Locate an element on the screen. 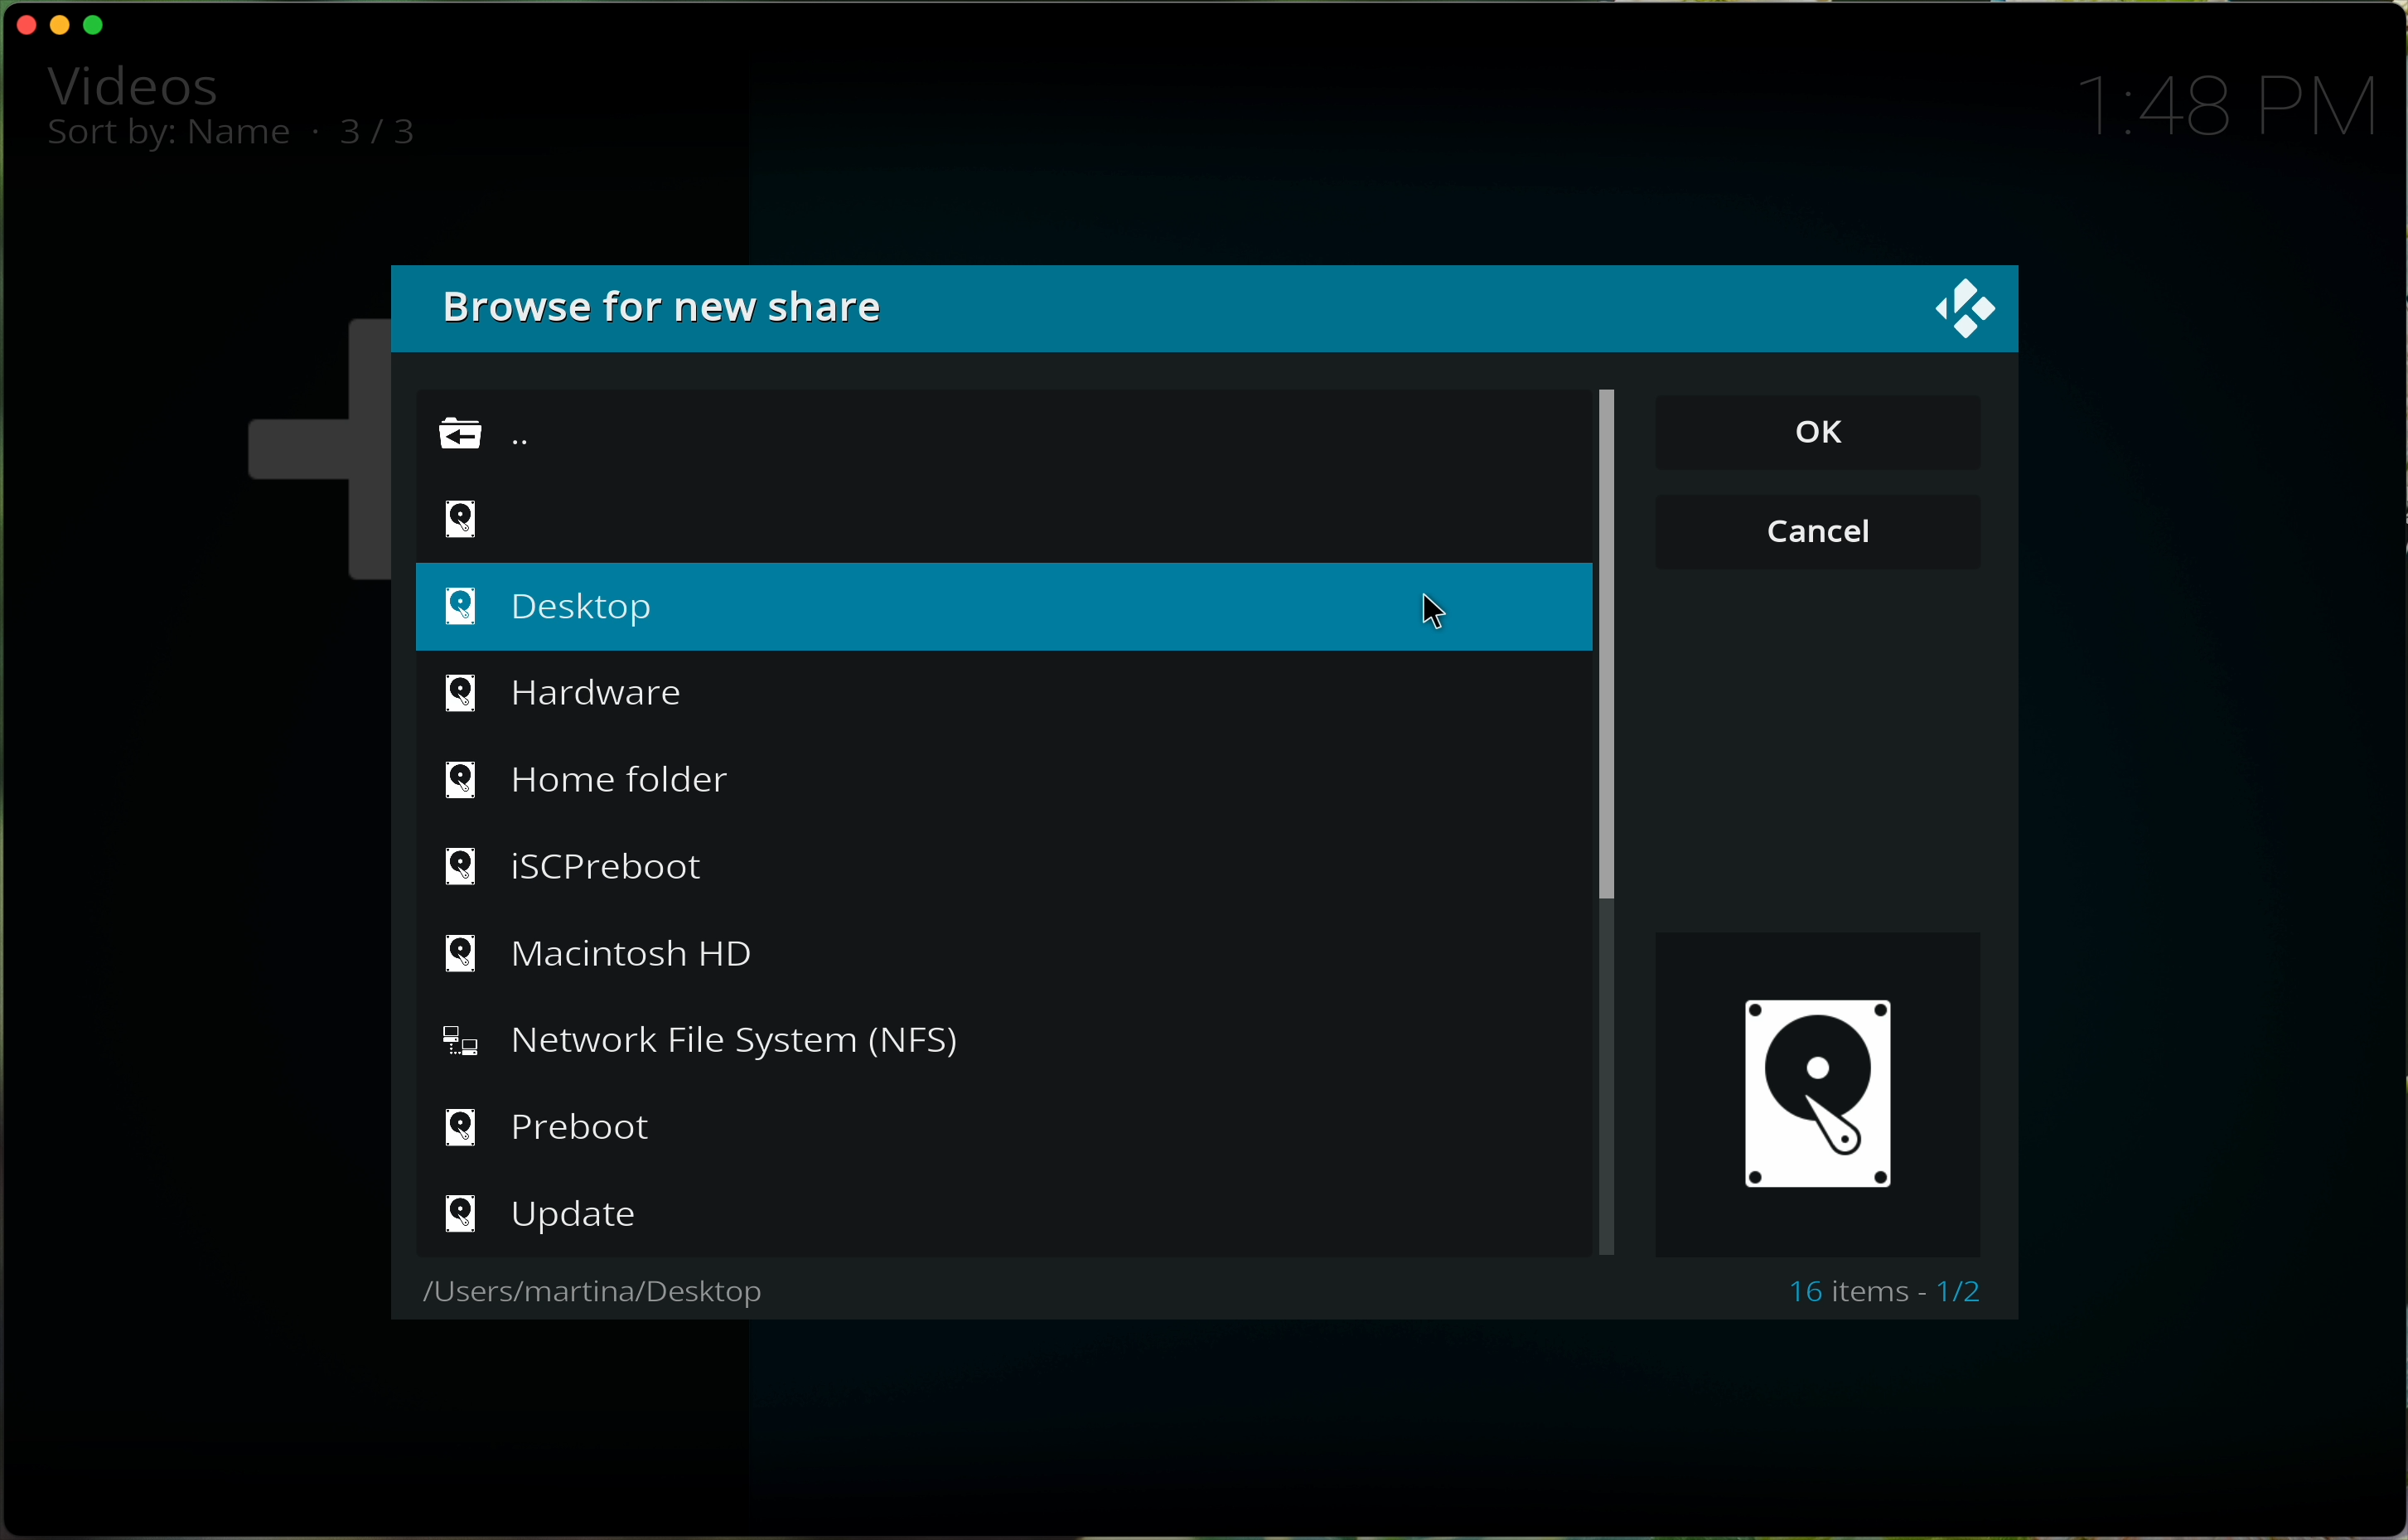 Image resolution: width=2408 pixels, height=1540 pixels. close is located at coordinates (21, 24).